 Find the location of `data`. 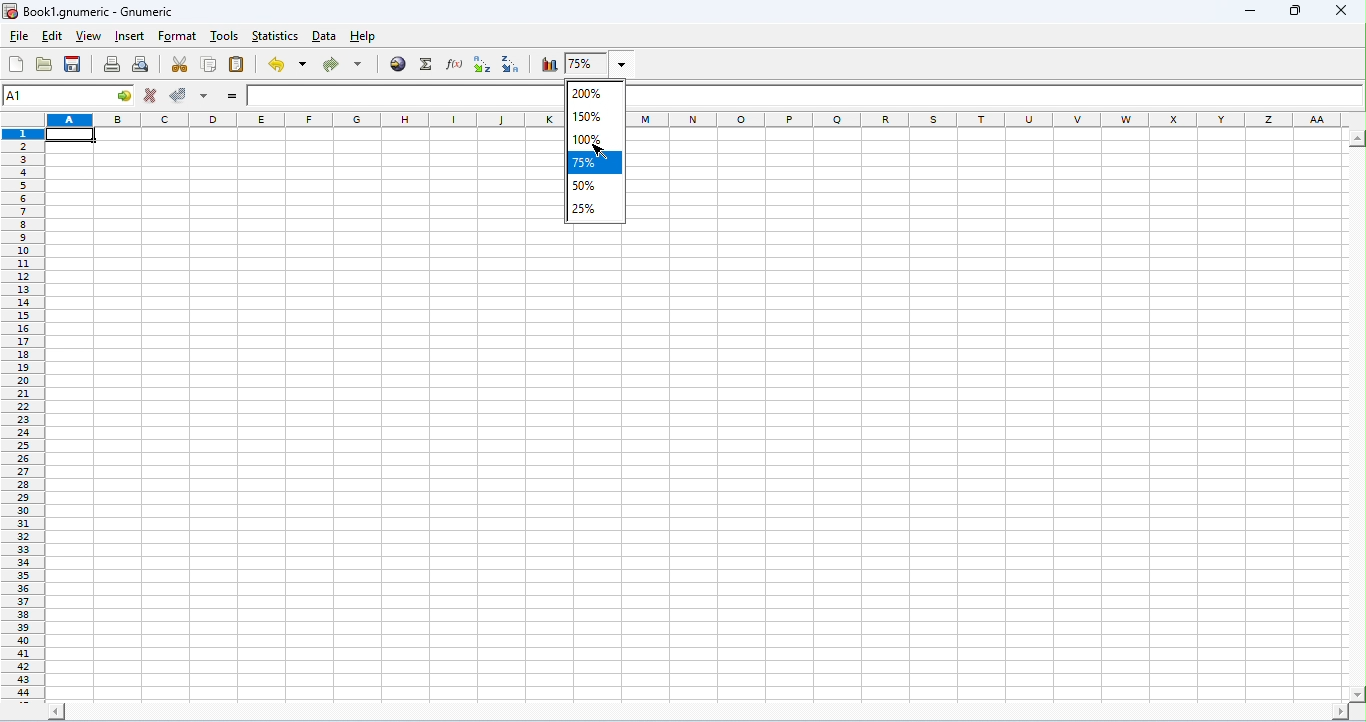

data is located at coordinates (326, 36).